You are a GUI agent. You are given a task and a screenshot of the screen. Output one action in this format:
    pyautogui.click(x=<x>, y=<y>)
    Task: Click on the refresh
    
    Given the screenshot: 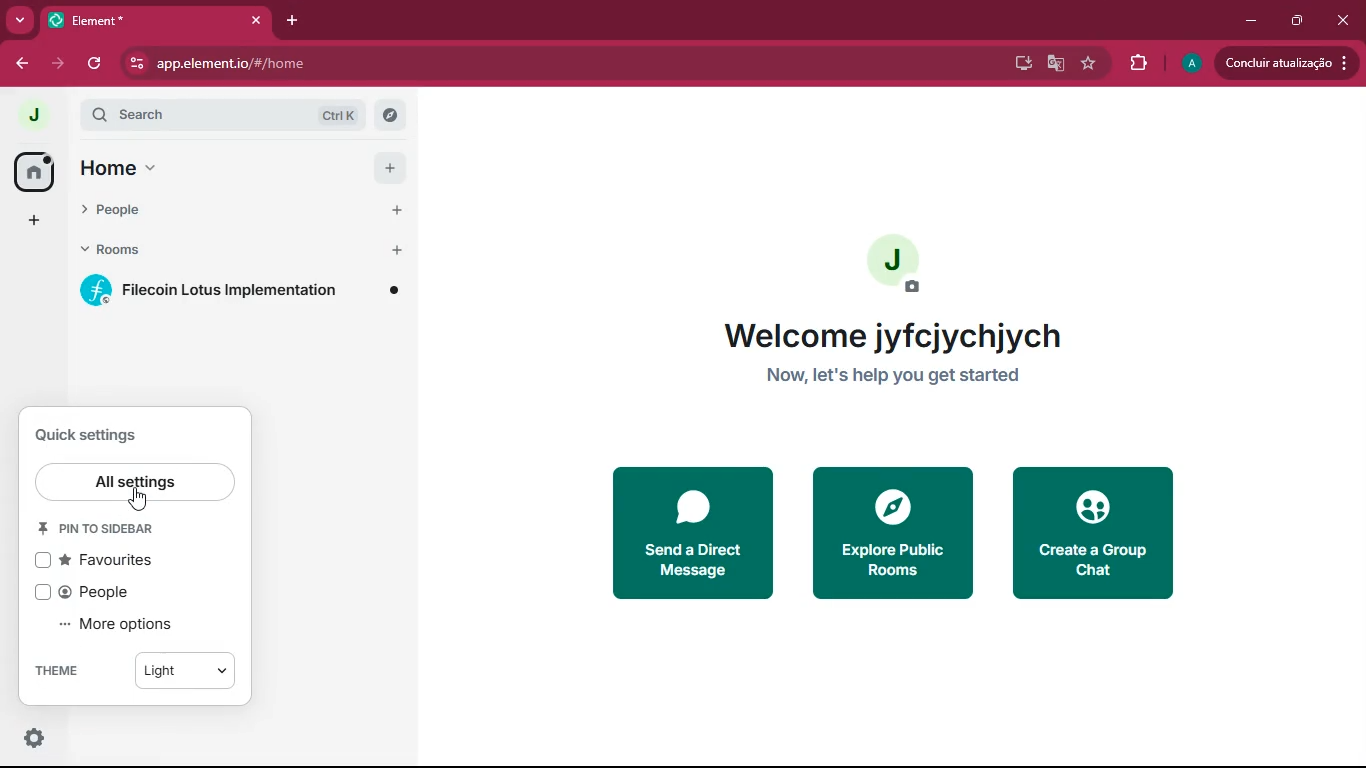 What is the action you would take?
    pyautogui.click(x=96, y=64)
    